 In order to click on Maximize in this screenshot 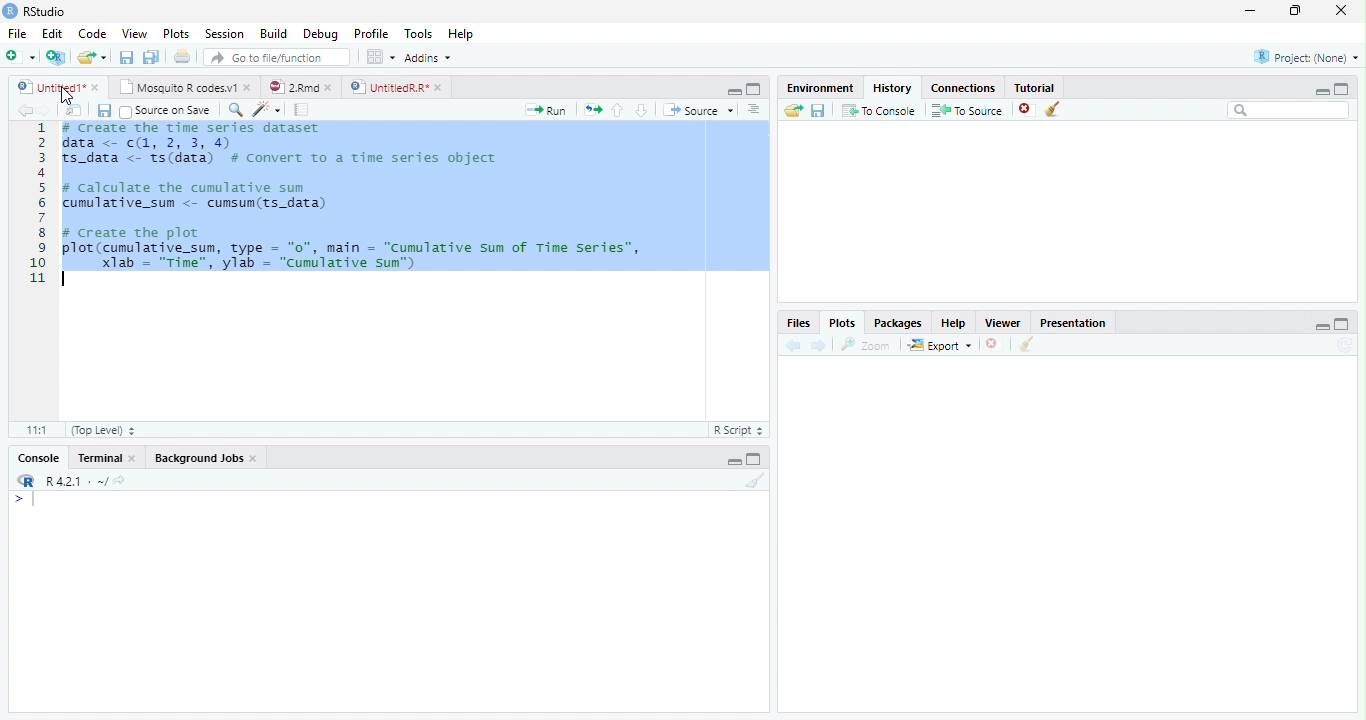, I will do `click(755, 91)`.